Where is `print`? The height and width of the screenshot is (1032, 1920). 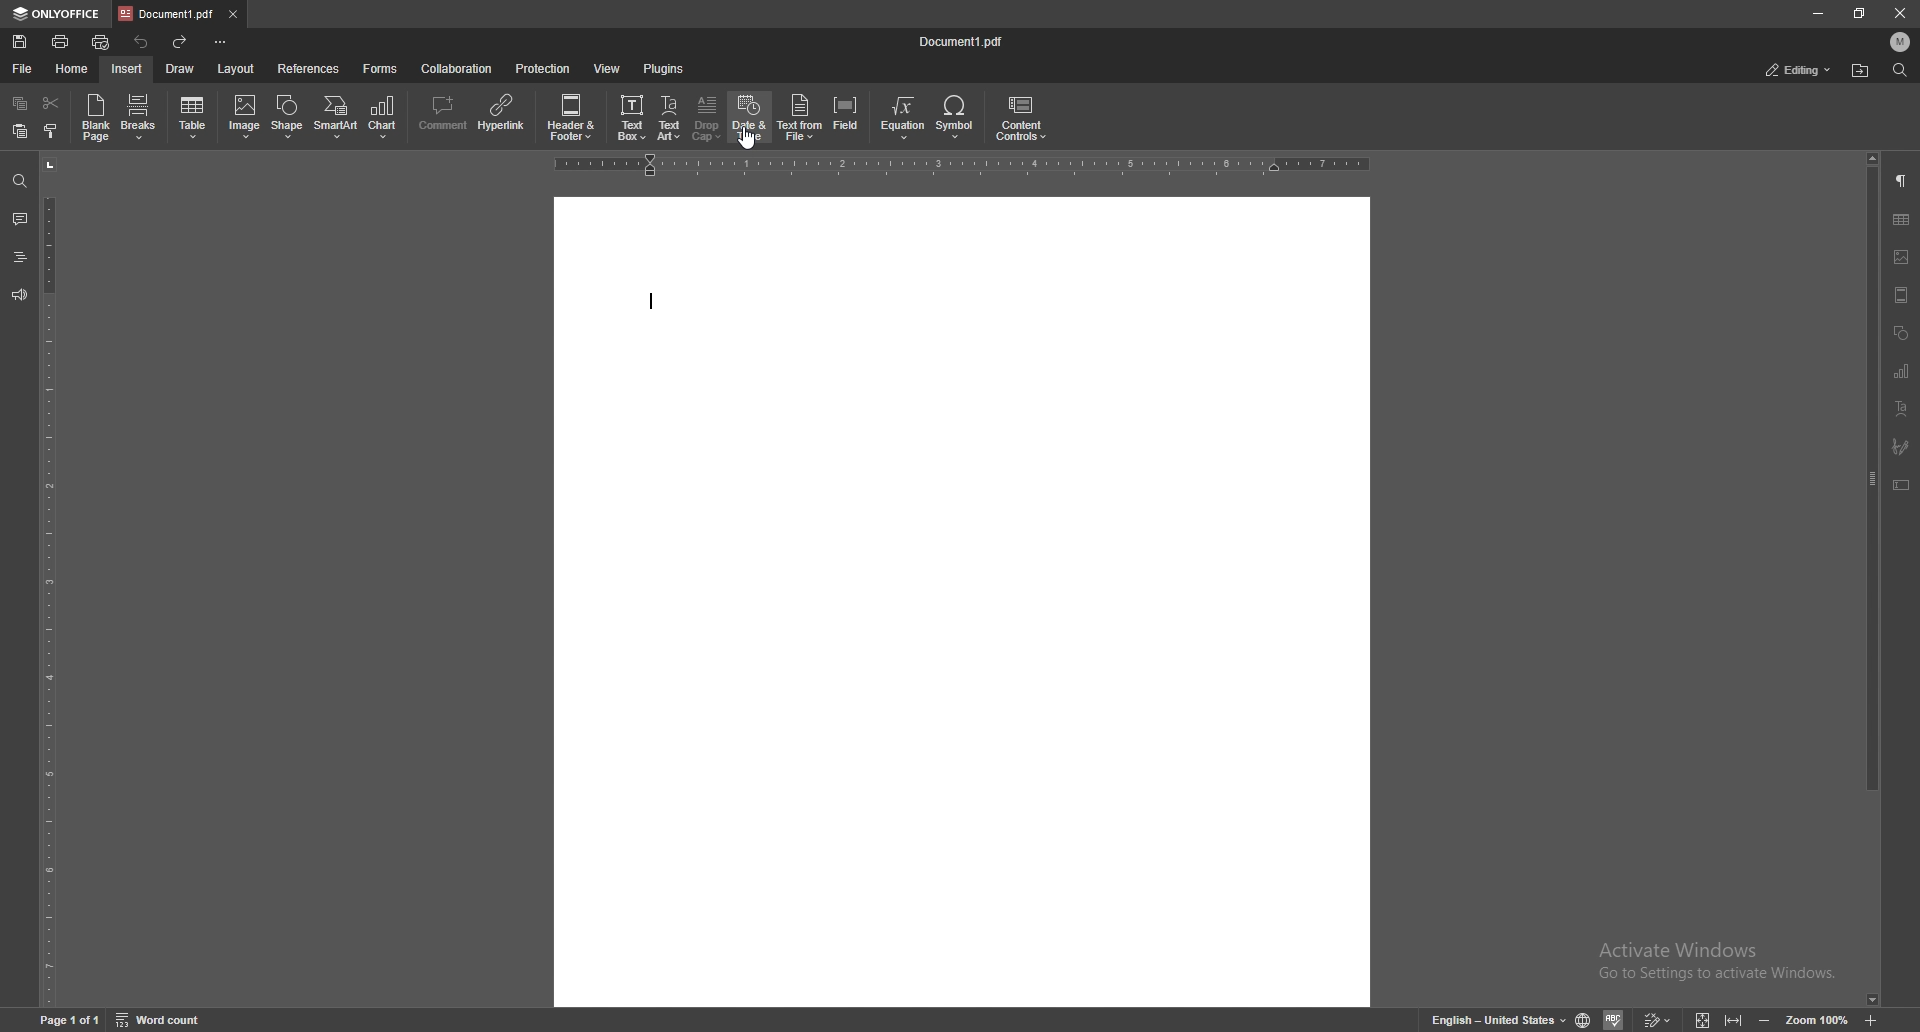 print is located at coordinates (60, 42).